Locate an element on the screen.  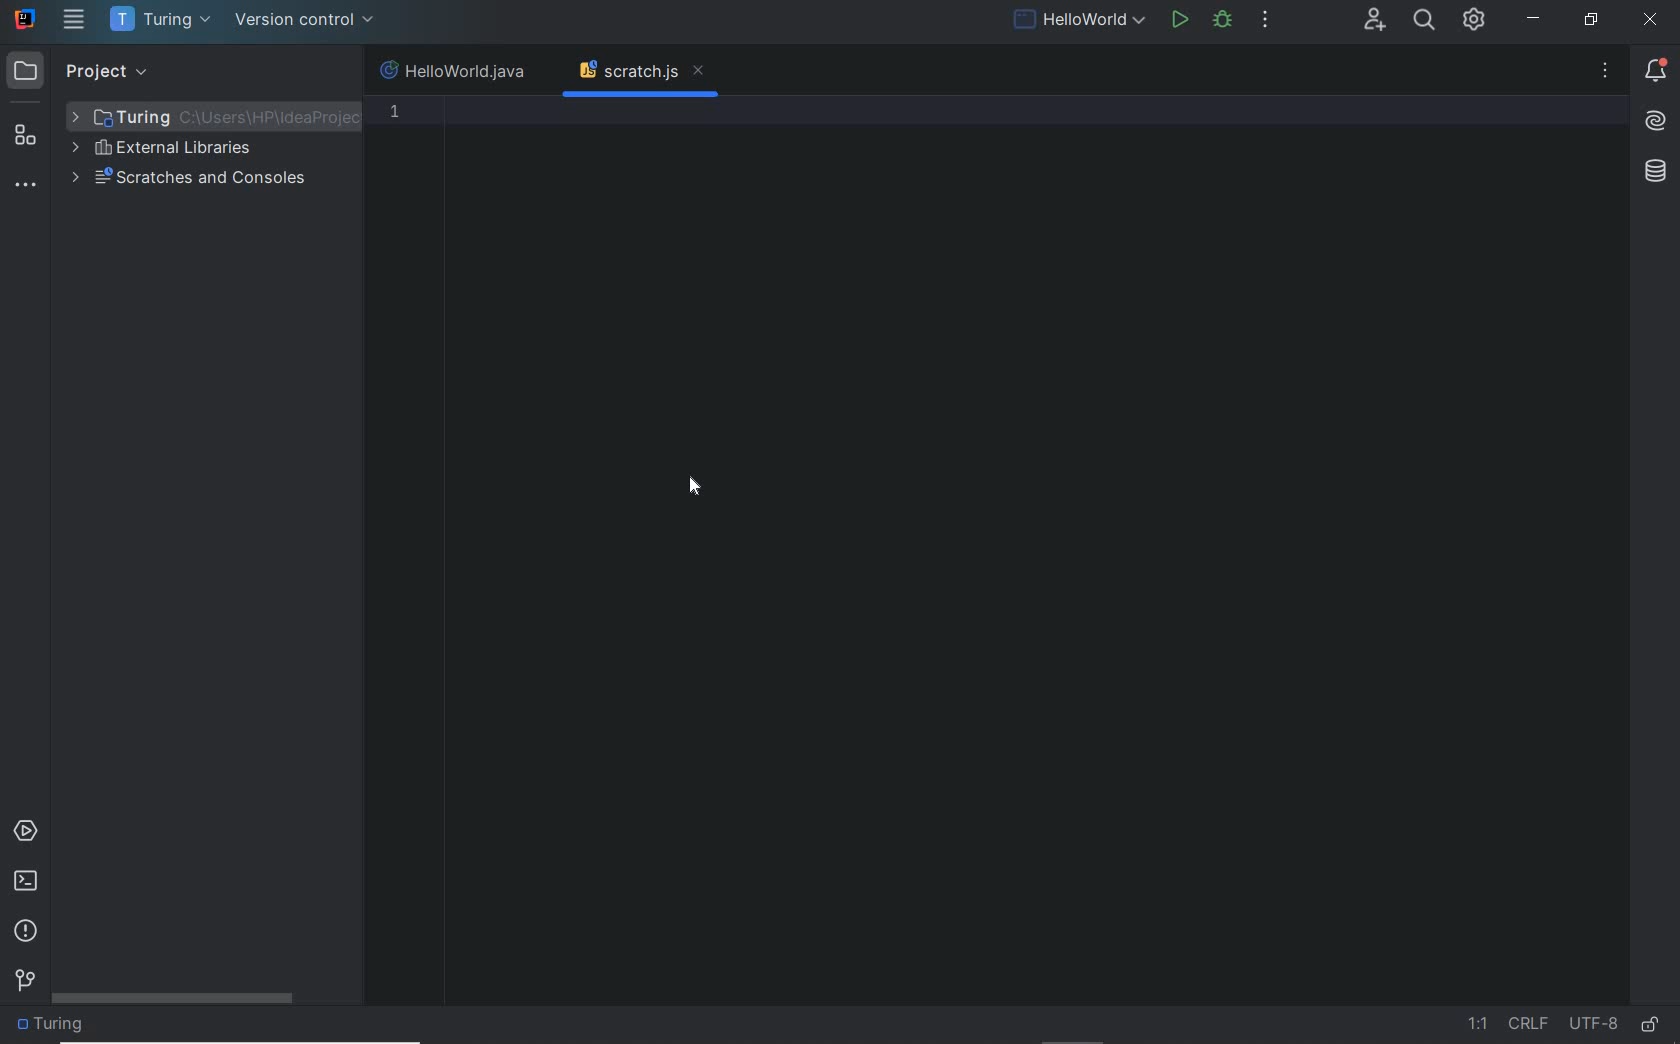
main menu is located at coordinates (74, 21).